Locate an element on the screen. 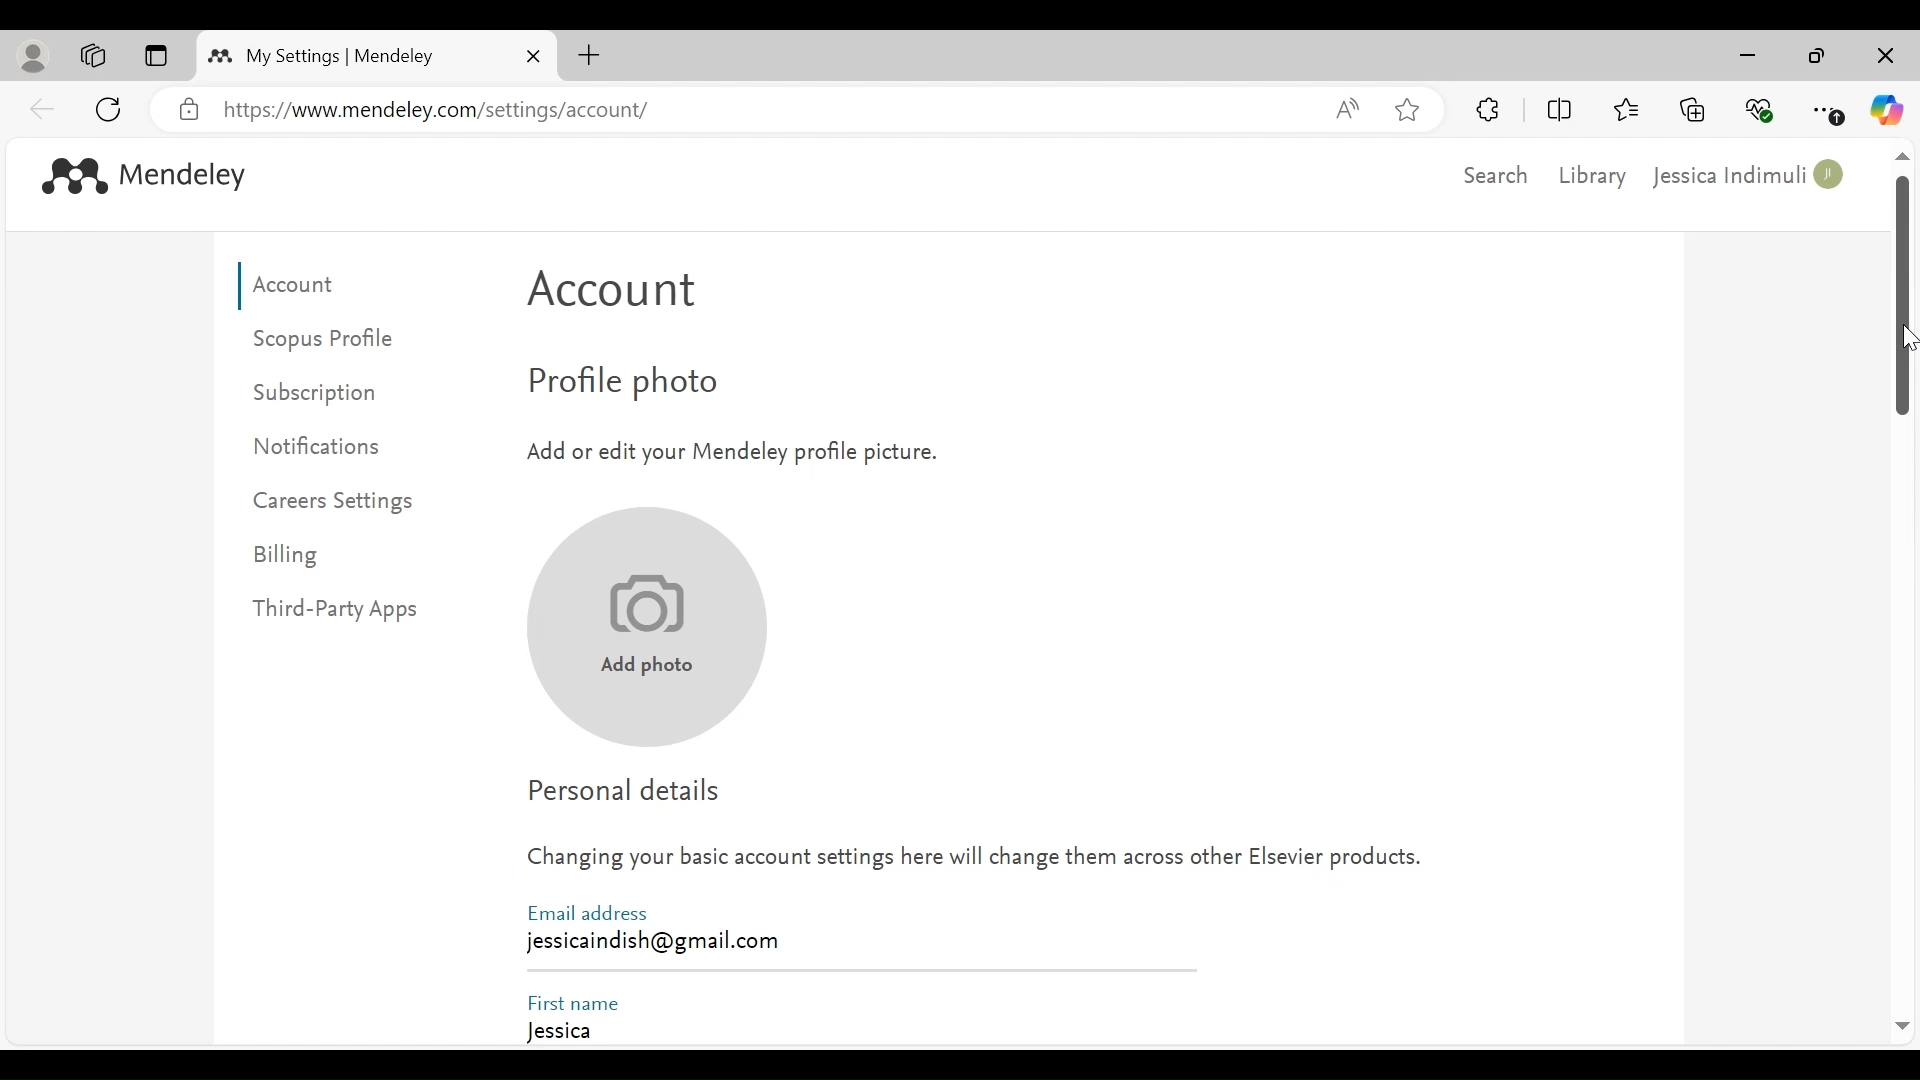 Image resolution: width=1920 pixels, height=1080 pixels. Jessica is located at coordinates (857, 1034).